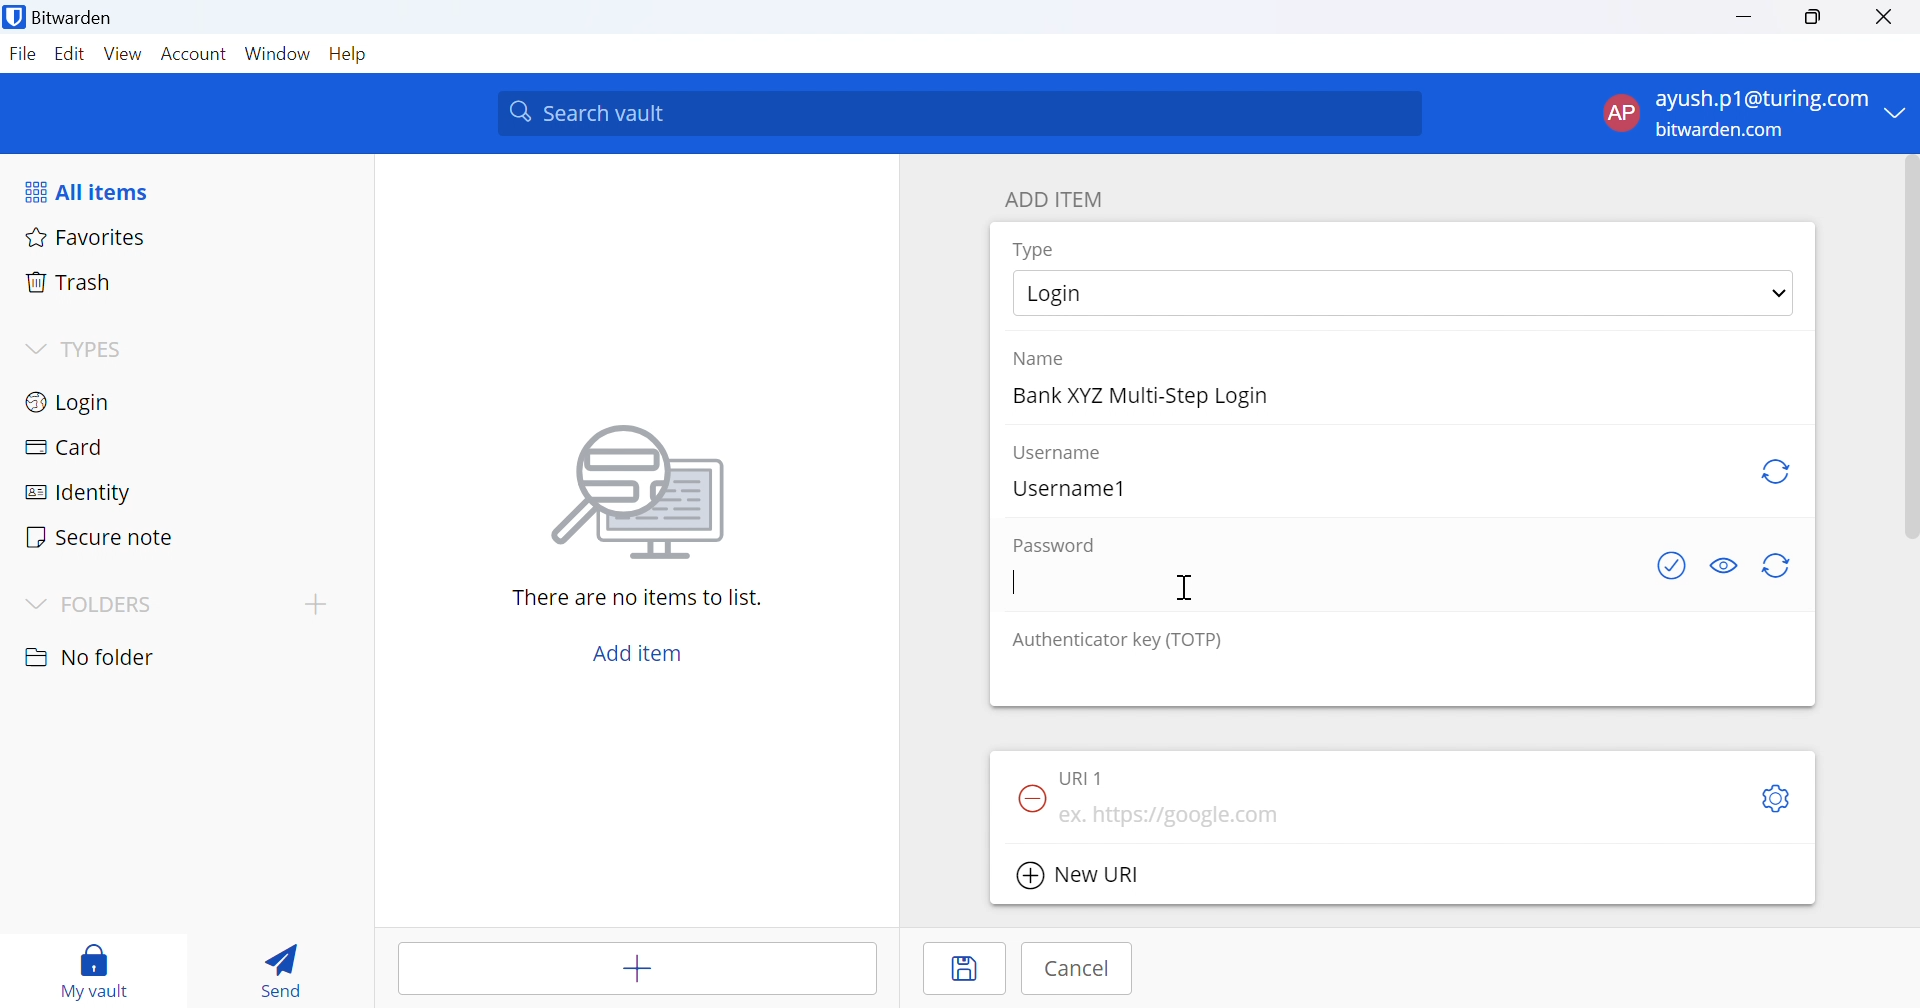 This screenshot has width=1920, height=1008. Describe the element at coordinates (67, 54) in the screenshot. I see `Edit` at that location.